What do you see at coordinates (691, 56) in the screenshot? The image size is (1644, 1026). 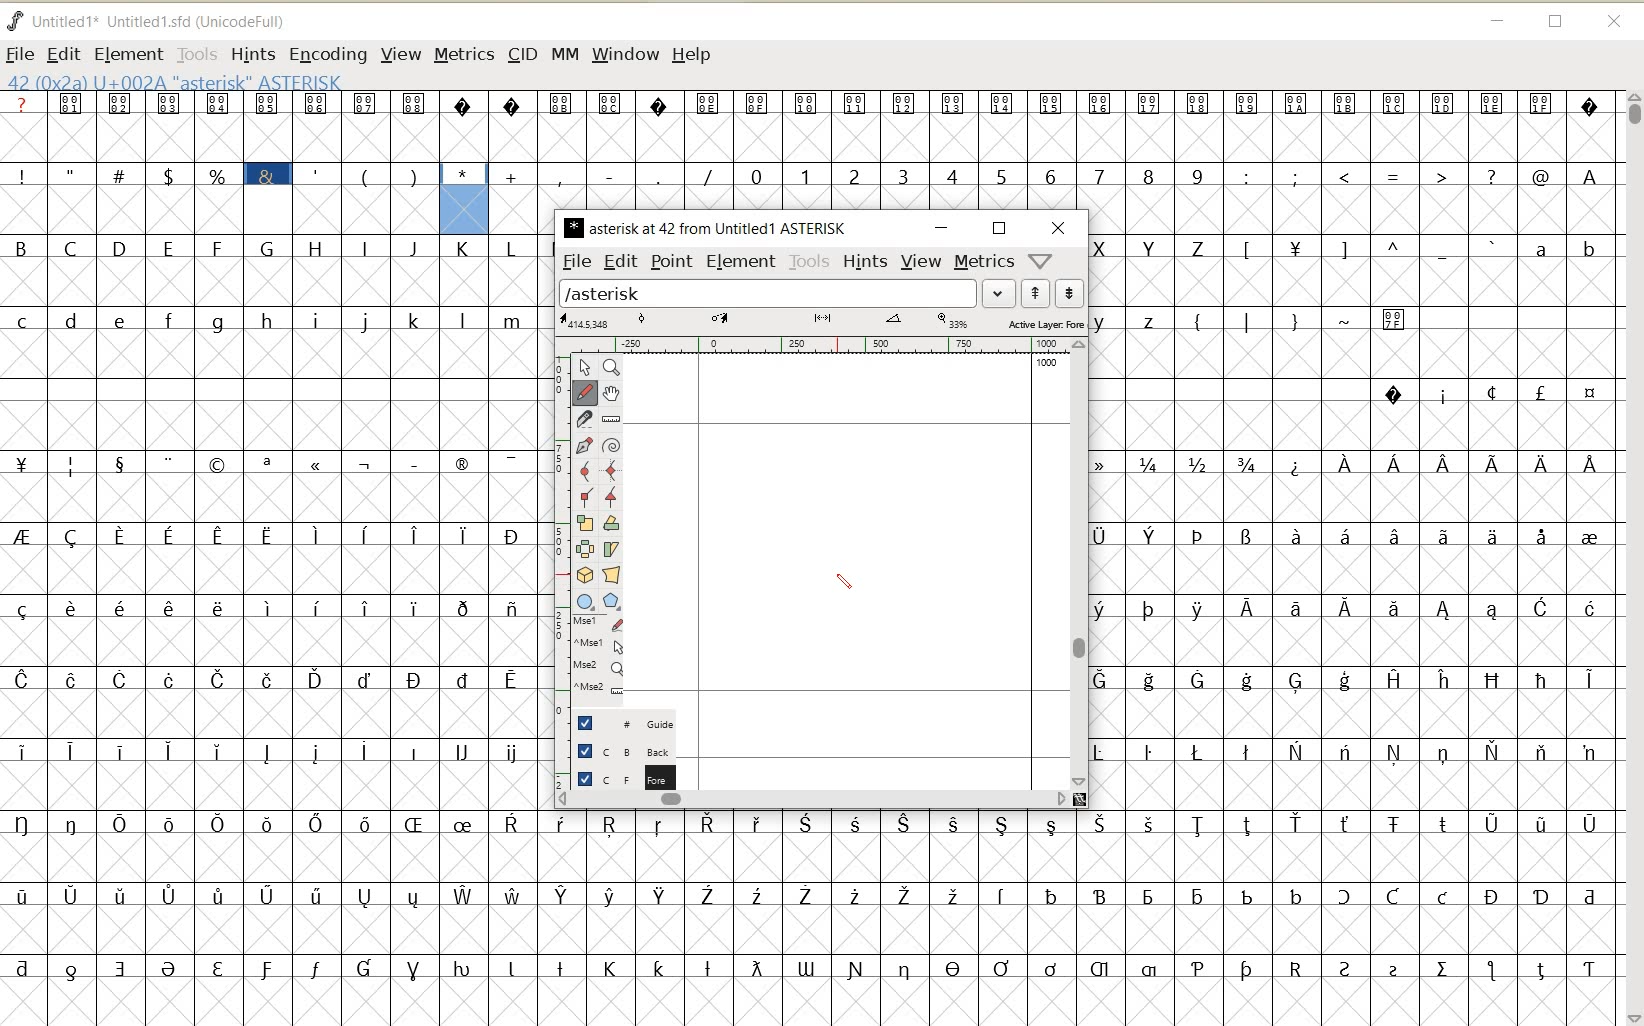 I see `HELP` at bounding box center [691, 56].